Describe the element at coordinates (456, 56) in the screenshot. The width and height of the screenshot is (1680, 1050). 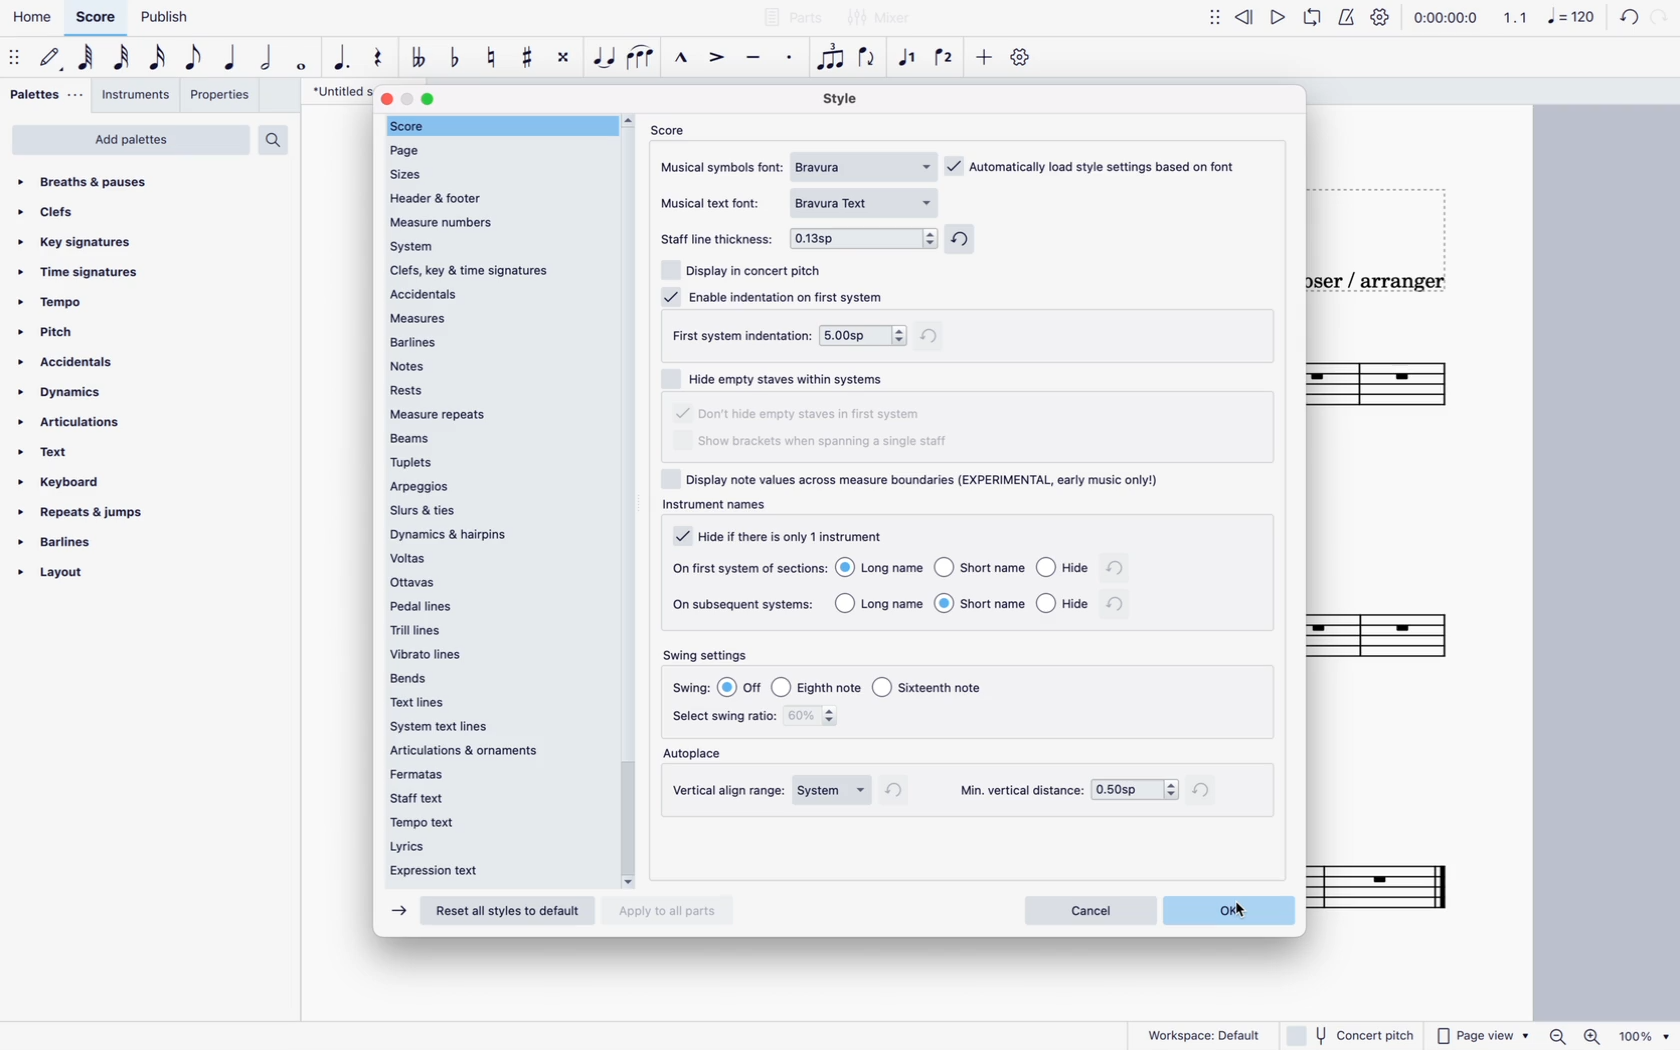
I see `tune` at that location.